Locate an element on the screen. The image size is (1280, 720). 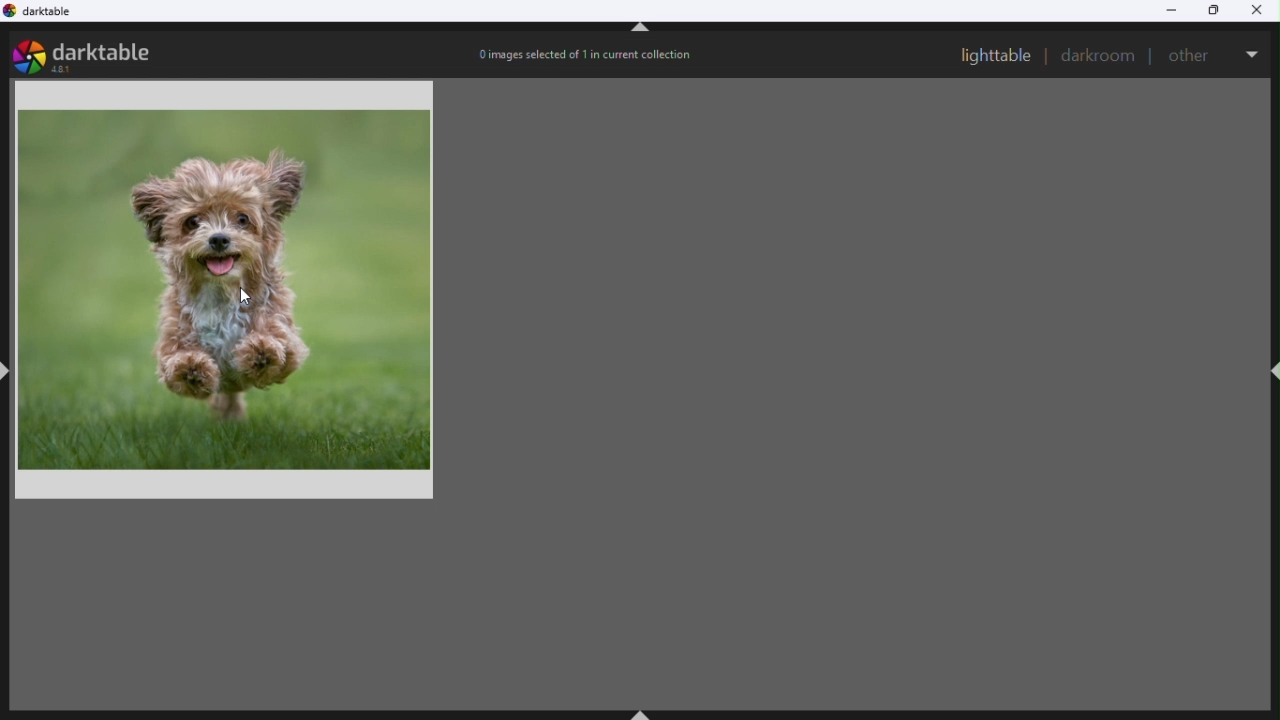
More options is located at coordinates (1253, 50).